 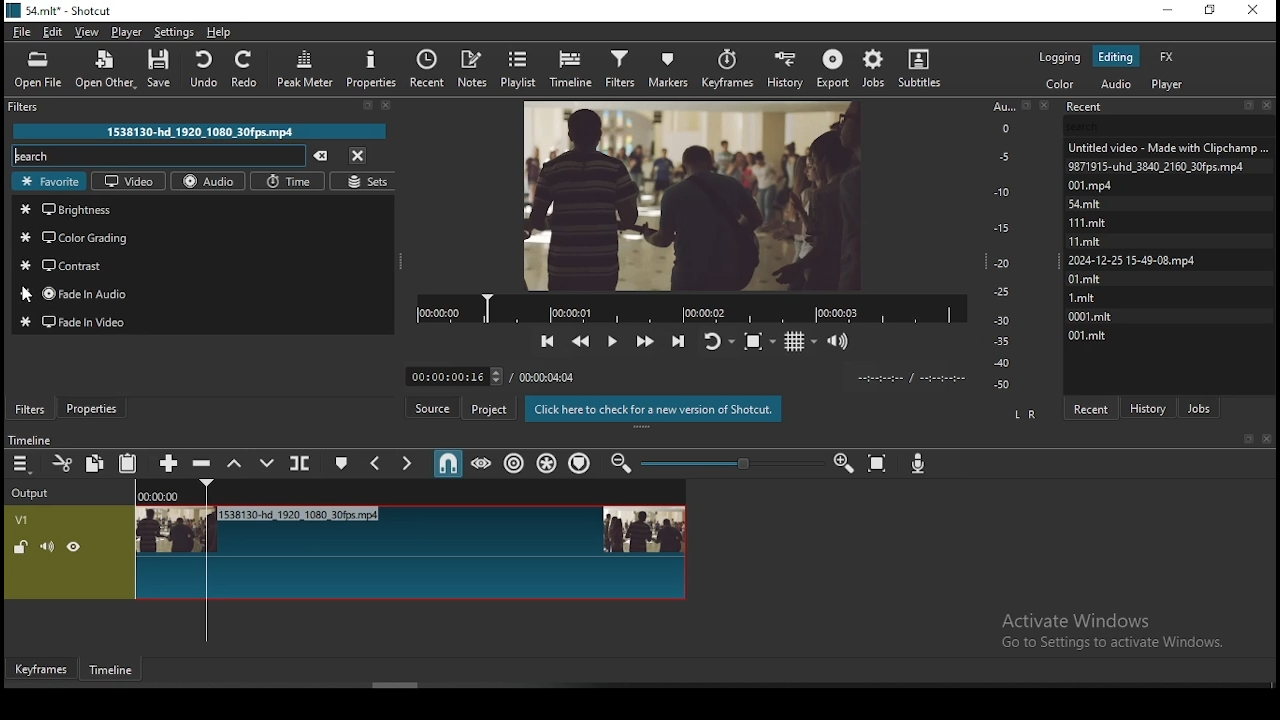 I want to click on lift, so click(x=237, y=464).